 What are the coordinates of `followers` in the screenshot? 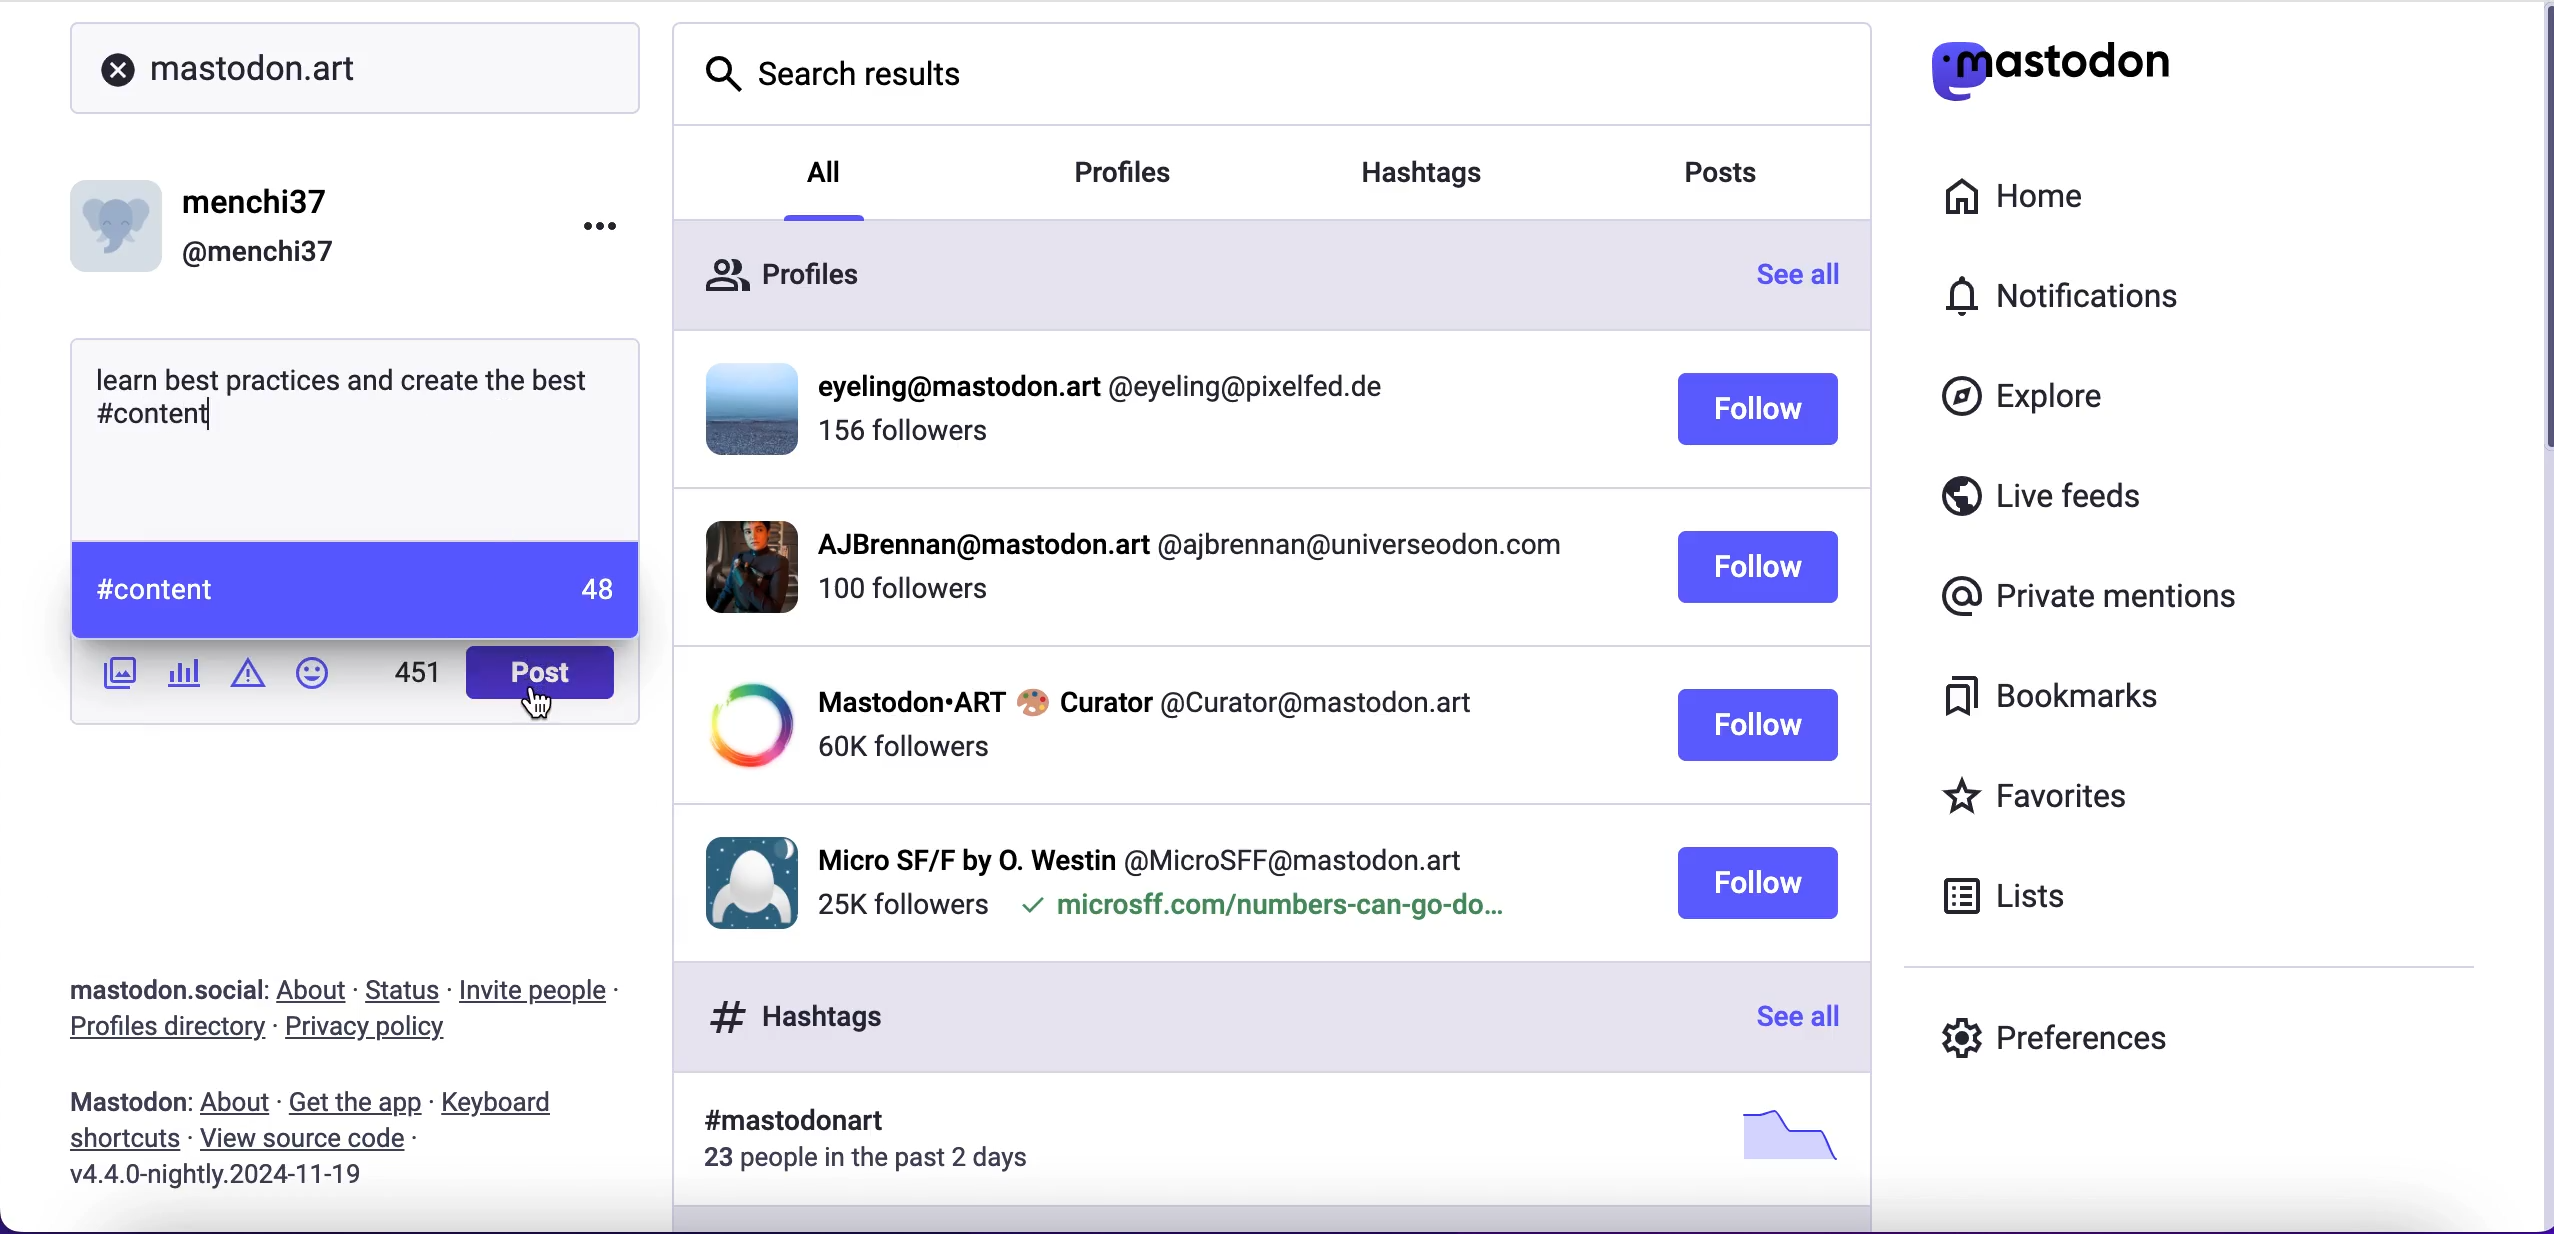 It's located at (902, 747).